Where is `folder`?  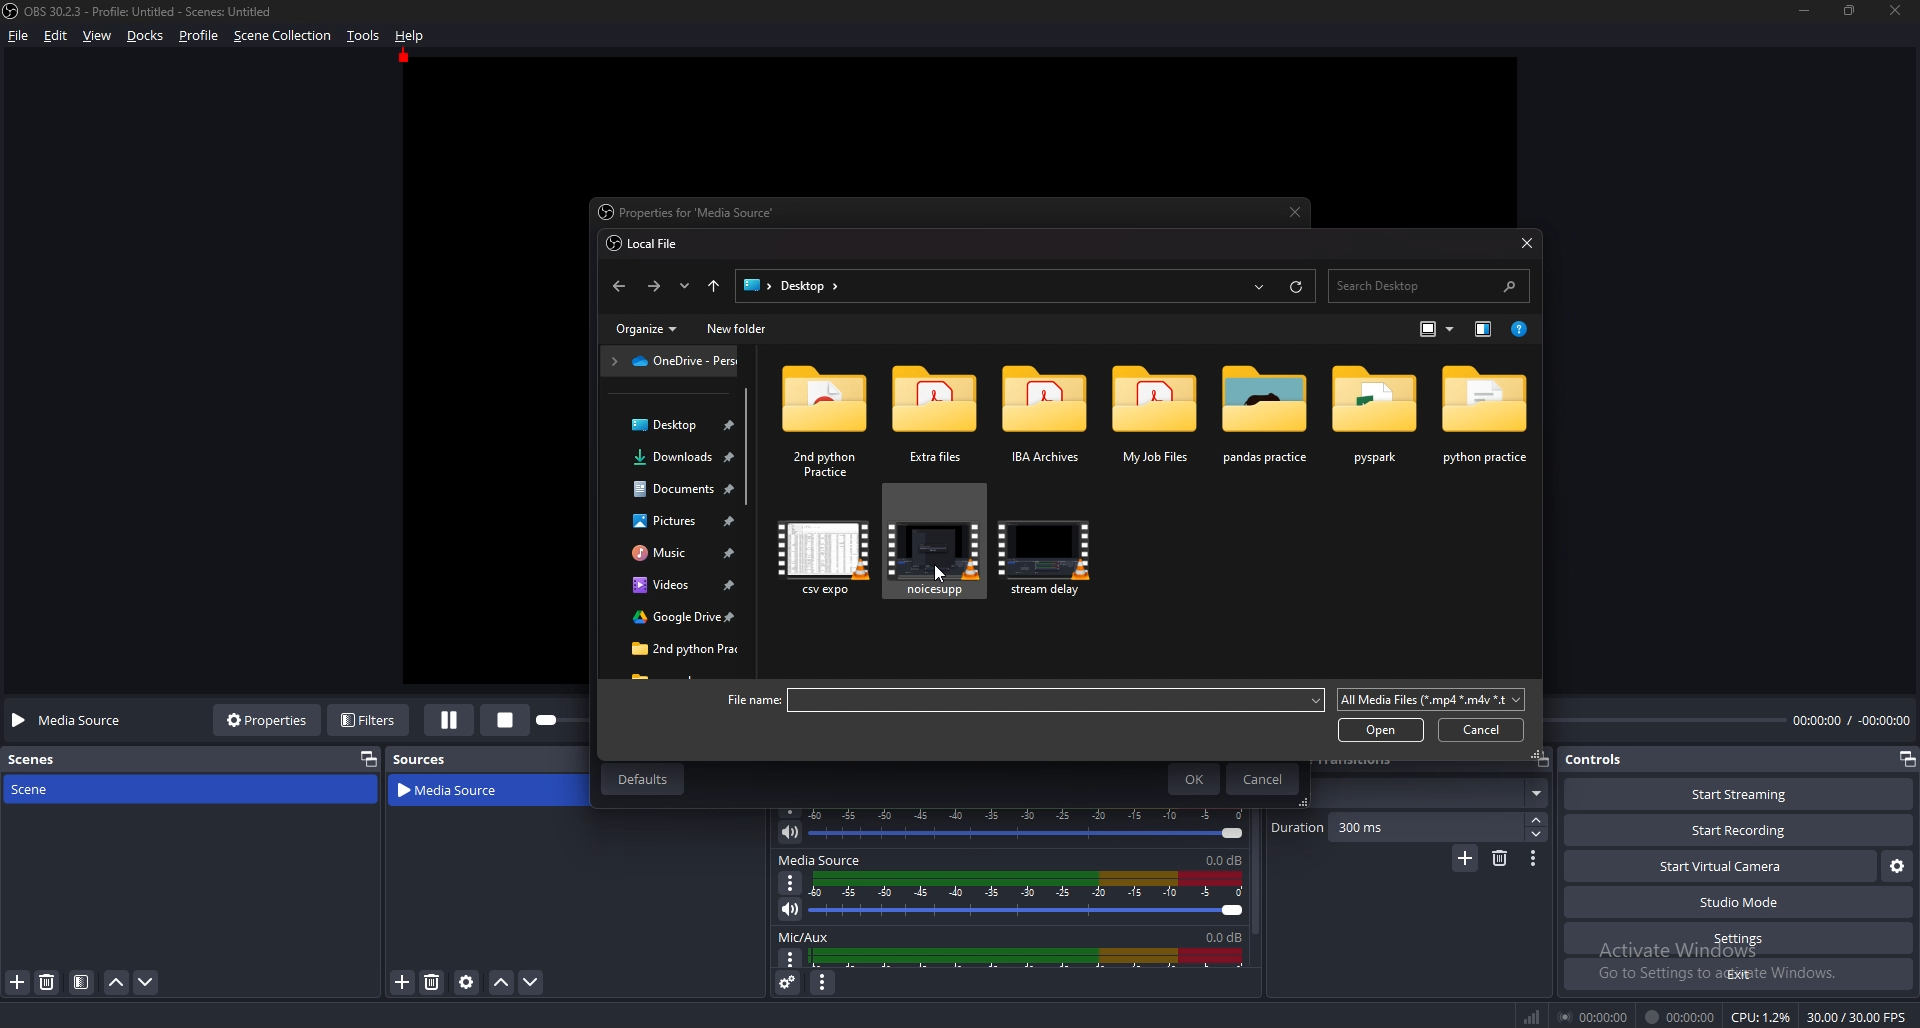 folder is located at coordinates (680, 555).